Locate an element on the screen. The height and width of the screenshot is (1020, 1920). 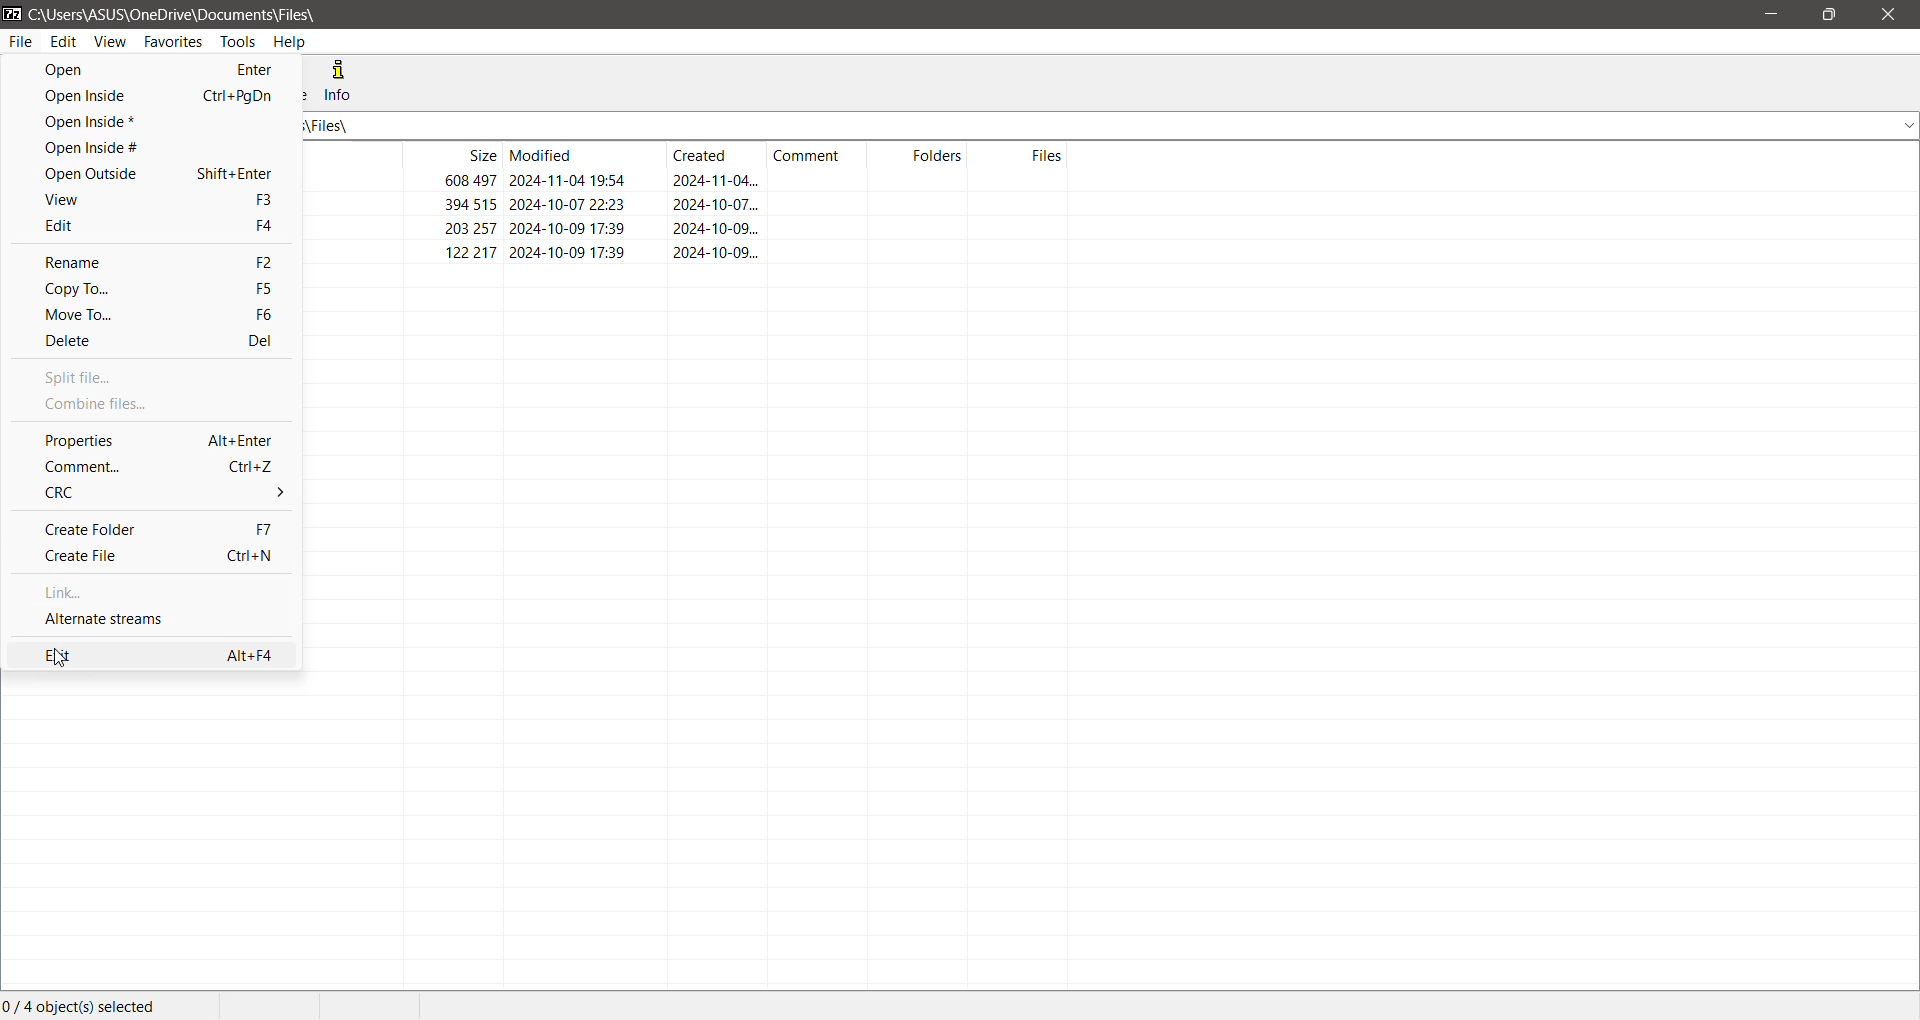
Open Inside # is located at coordinates (100, 148).